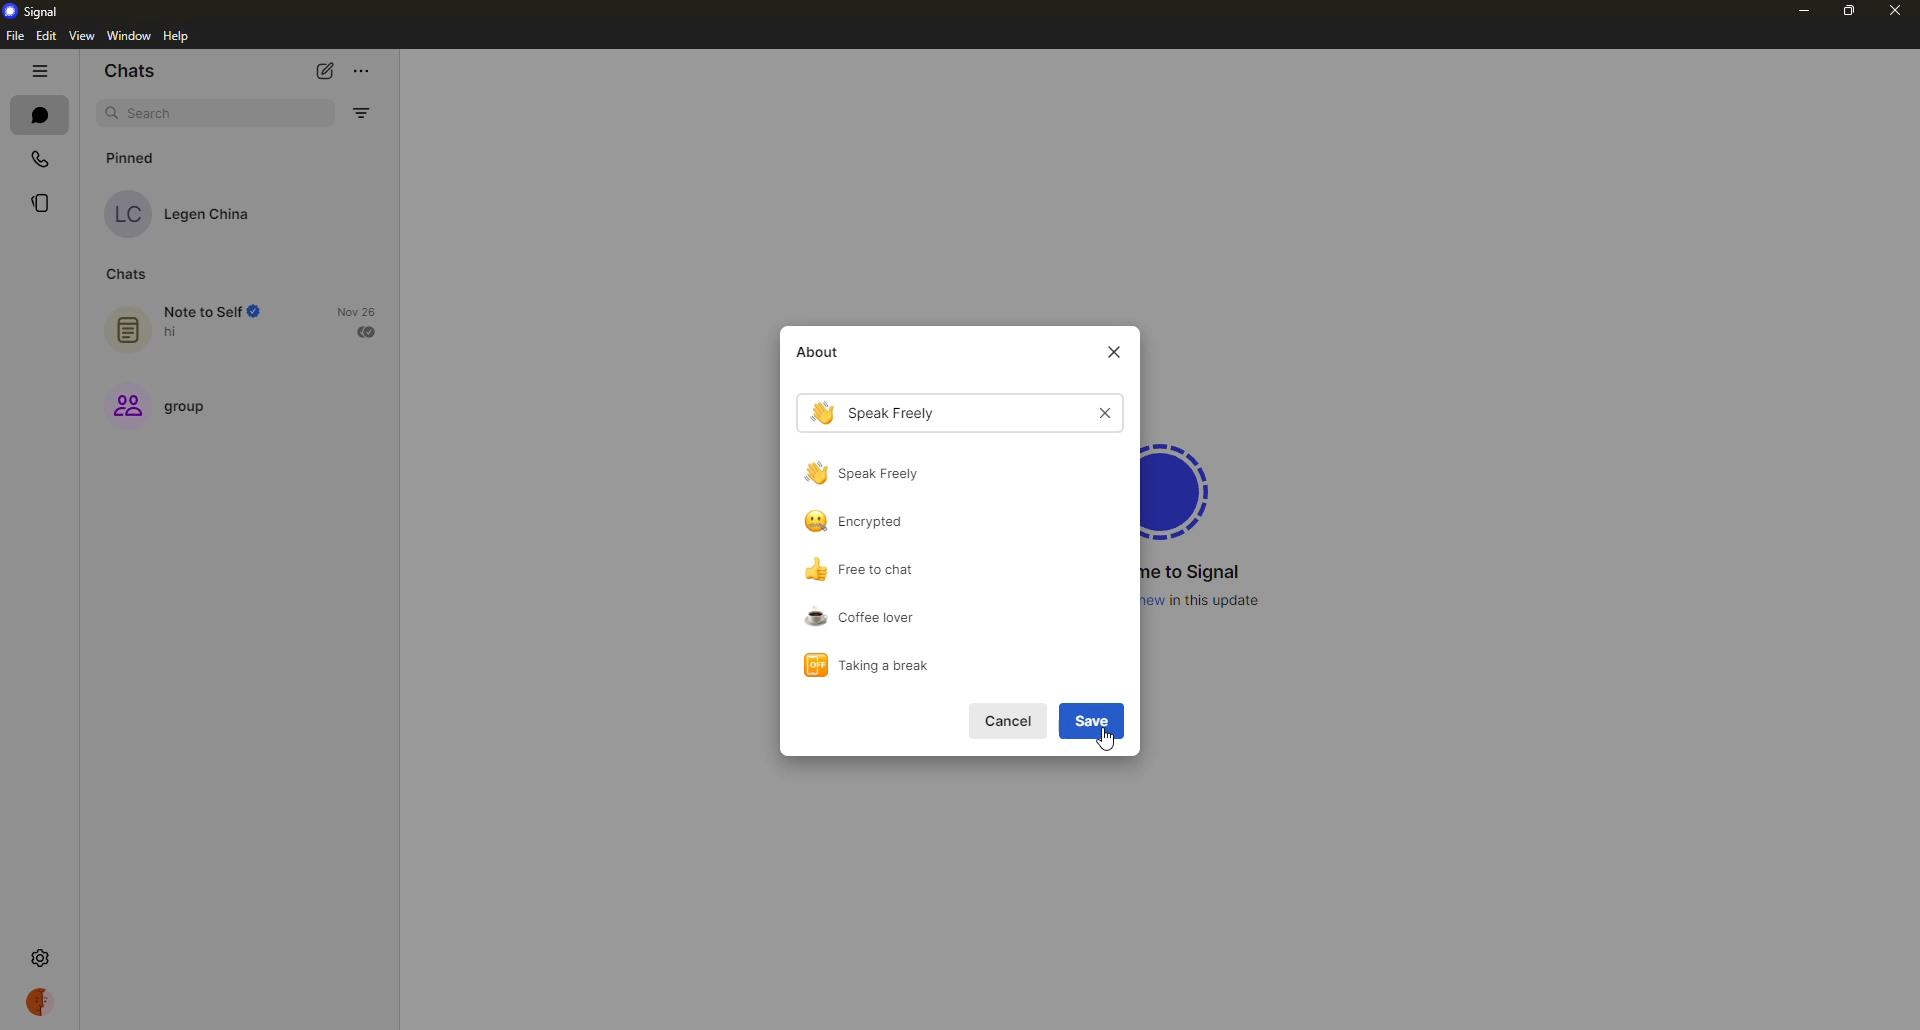  I want to click on speak freely, so click(872, 472).